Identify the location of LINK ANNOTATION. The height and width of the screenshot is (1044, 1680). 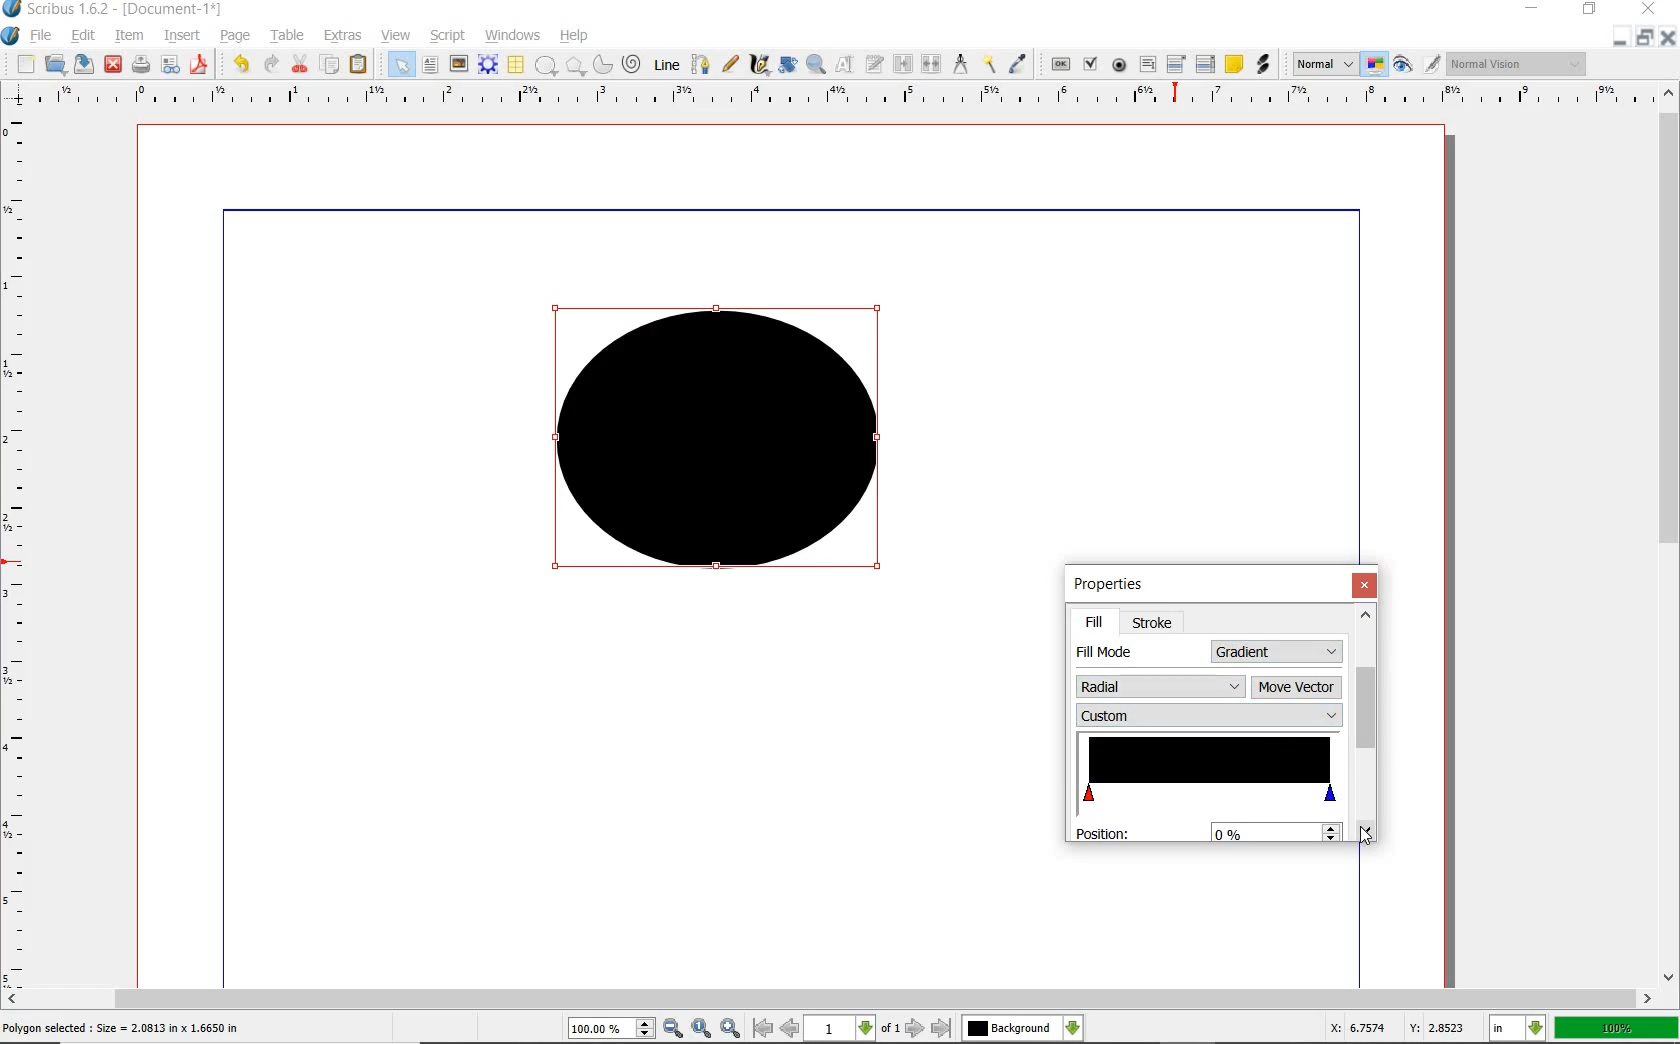
(1264, 65).